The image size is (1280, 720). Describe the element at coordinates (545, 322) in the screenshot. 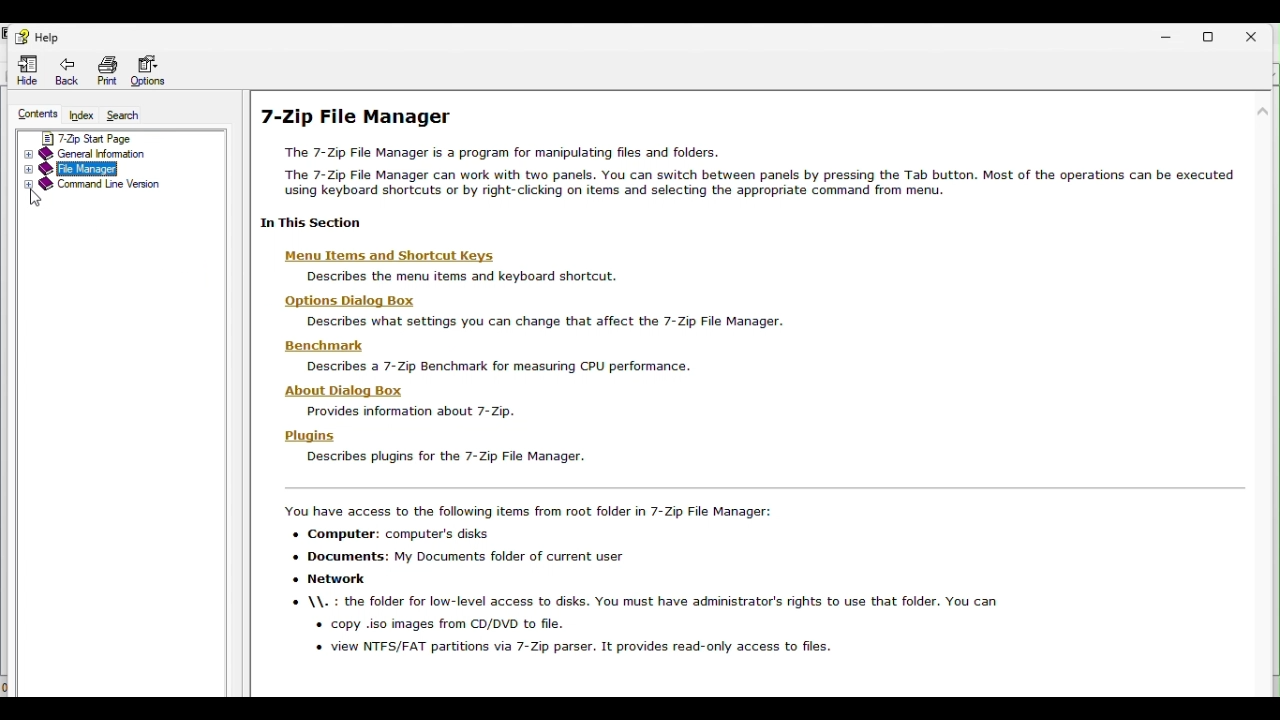

I see `Describes what settings you can change that affect the 7-Zip File Manager.` at that location.